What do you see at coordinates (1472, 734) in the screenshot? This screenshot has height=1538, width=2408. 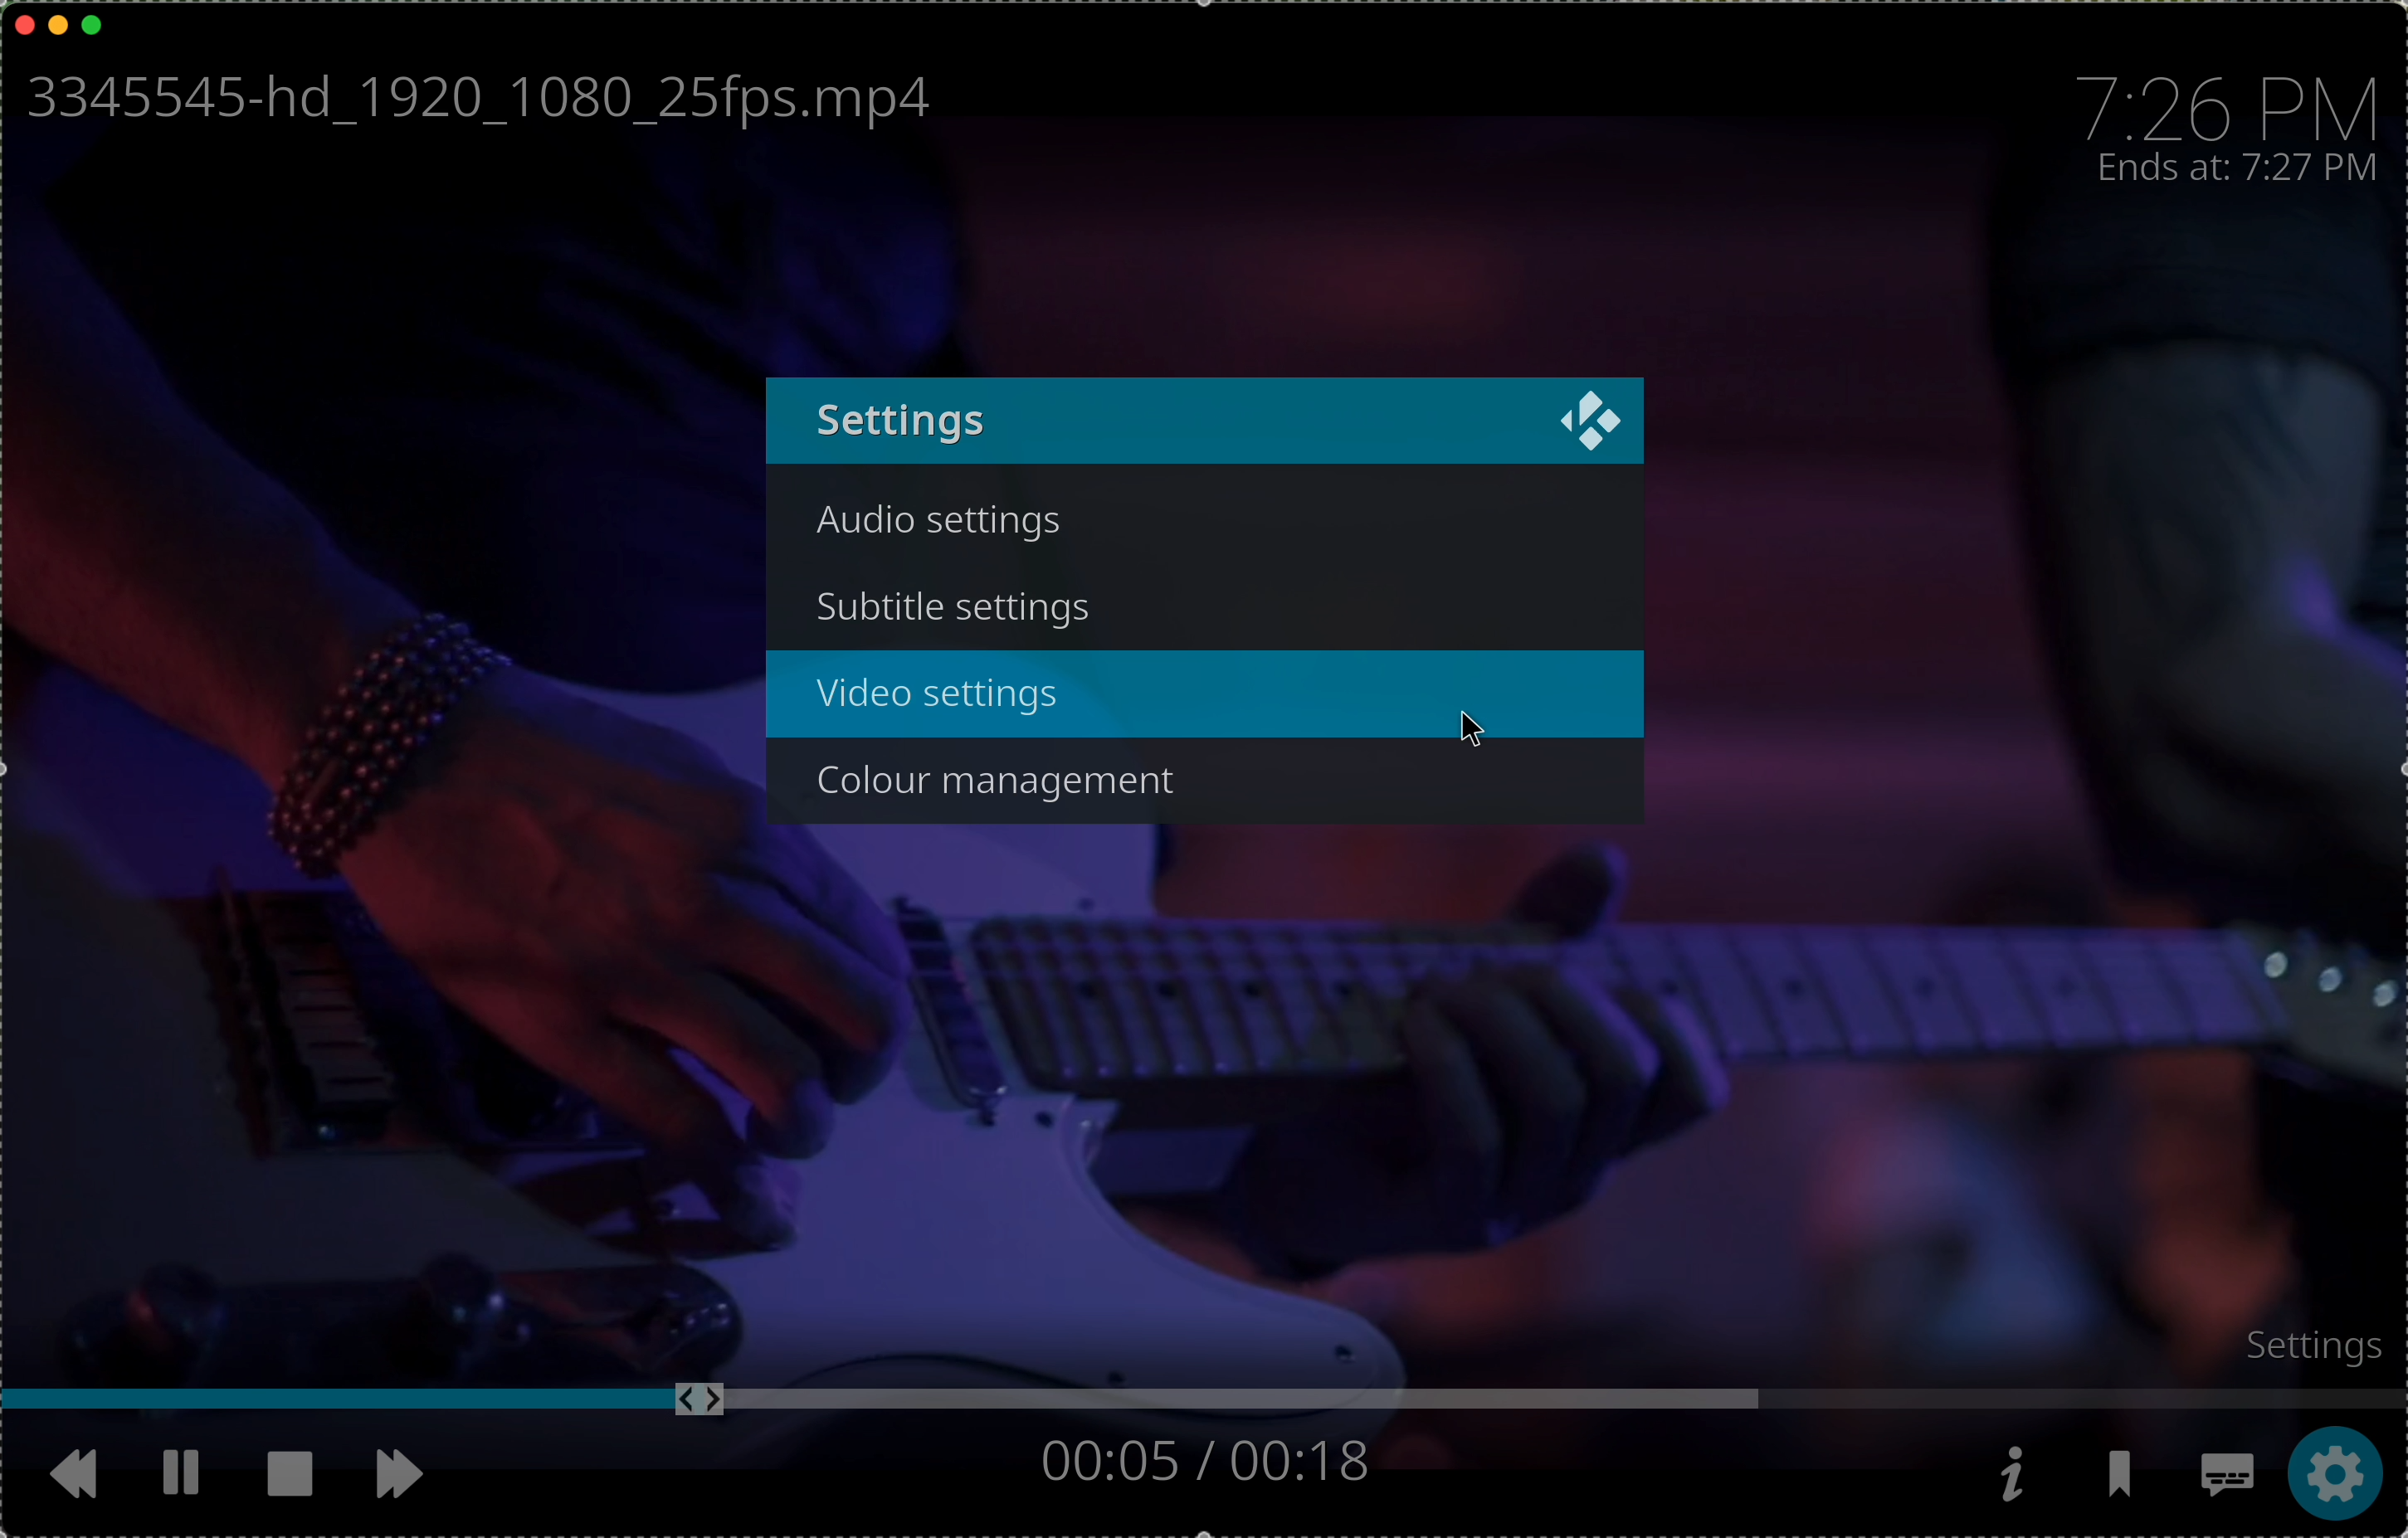 I see `cursor` at bounding box center [1472, 734].